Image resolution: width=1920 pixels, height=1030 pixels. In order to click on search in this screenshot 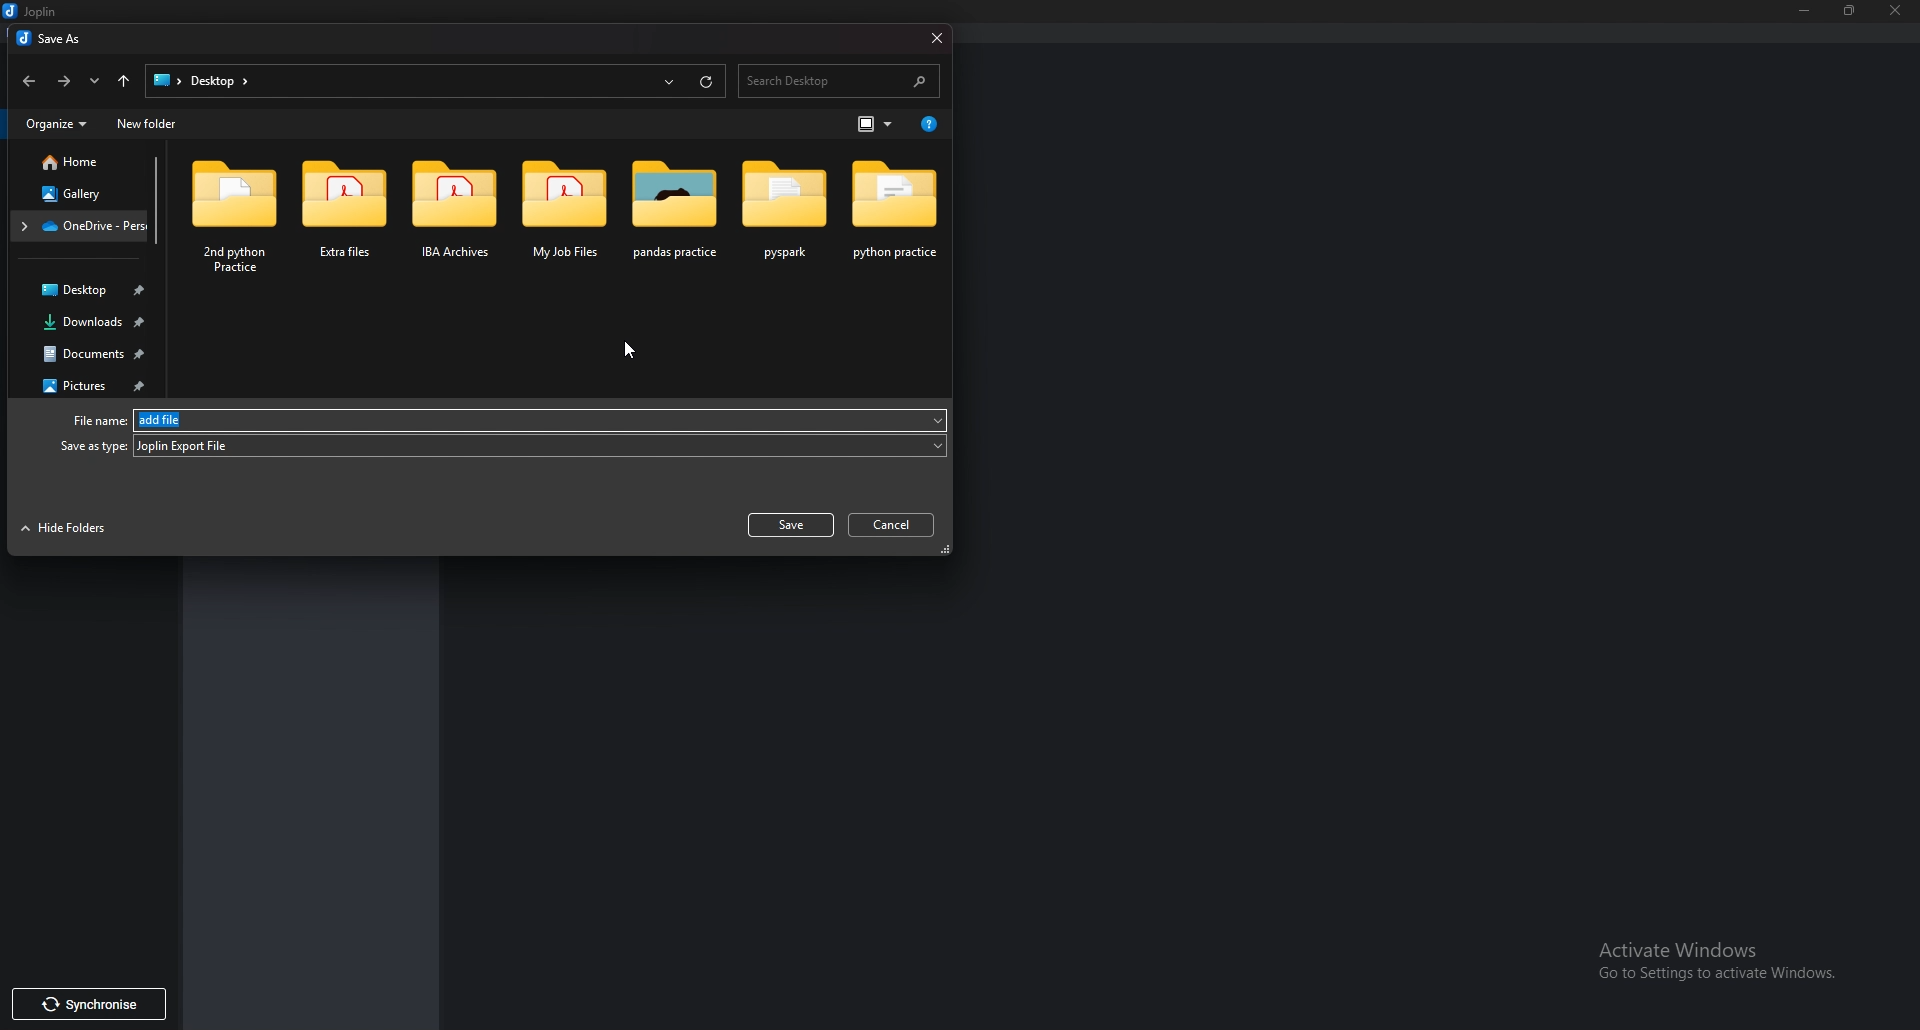, I will do `click(839, 81)`.